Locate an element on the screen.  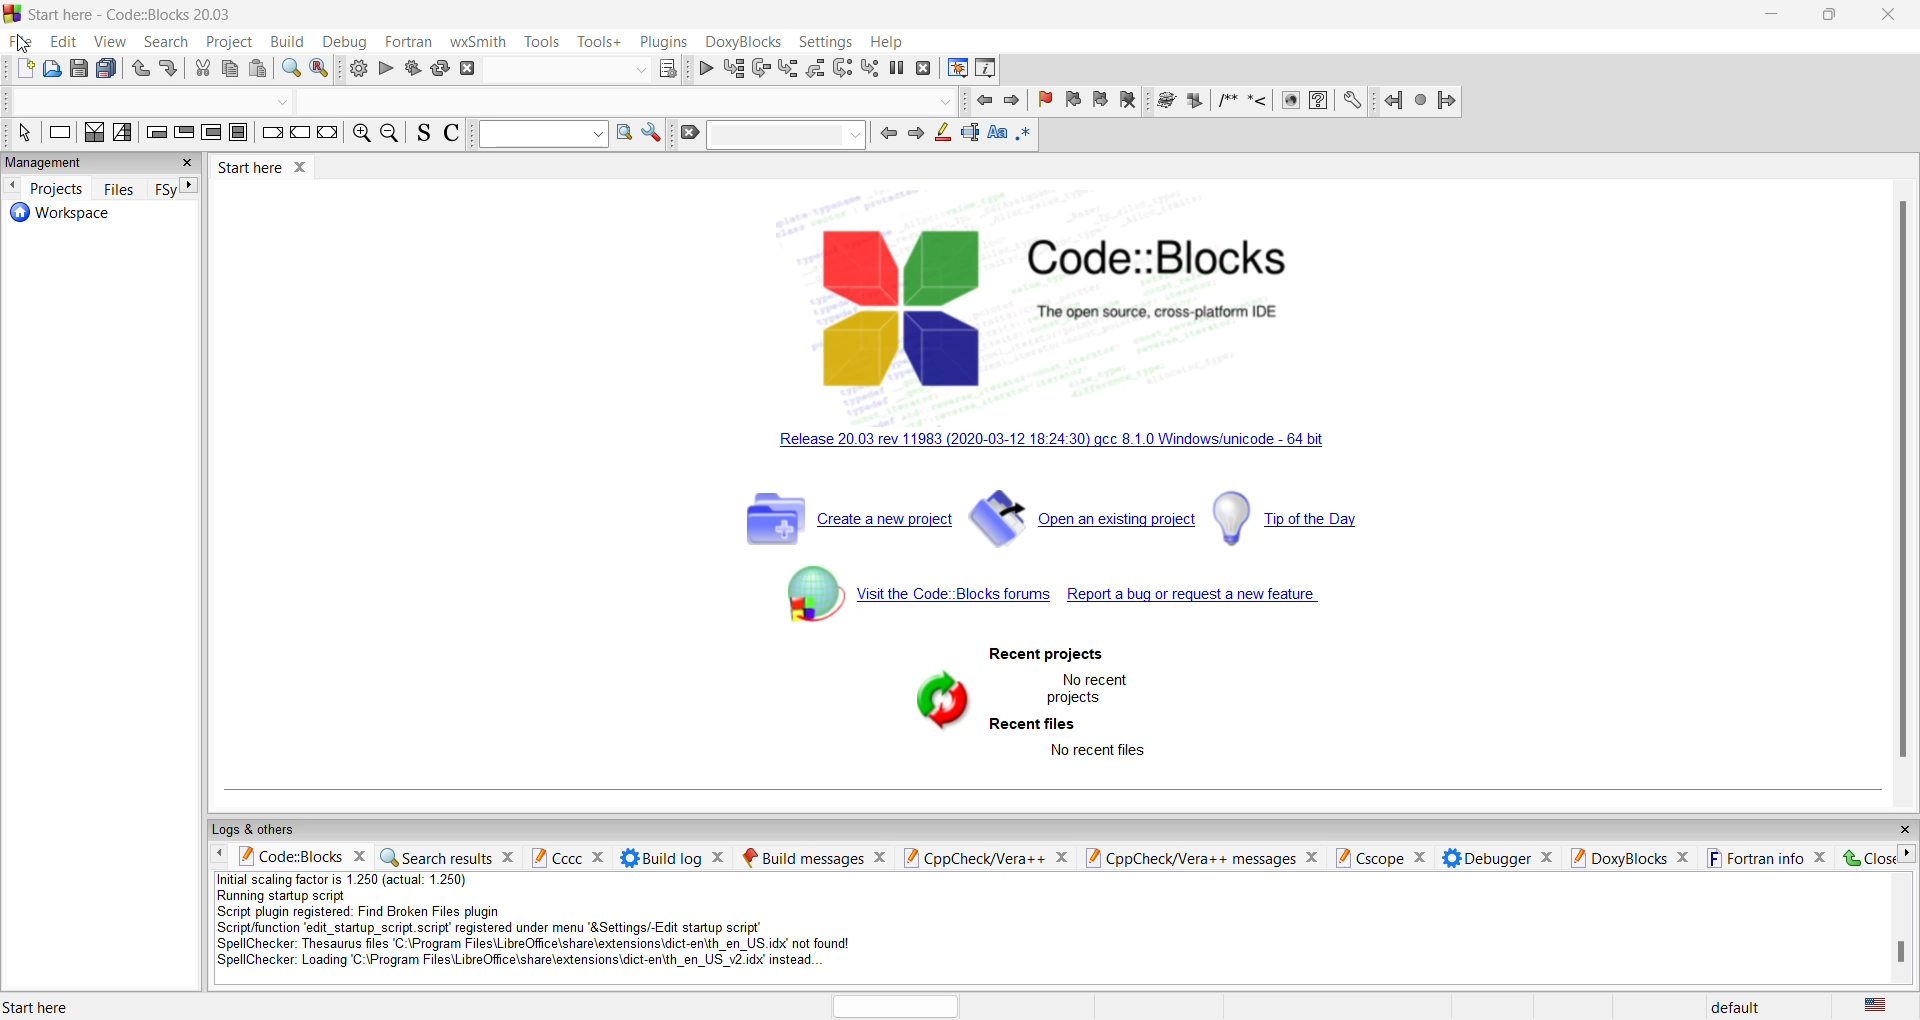
step into instruction is located at coordinates (869, 68).